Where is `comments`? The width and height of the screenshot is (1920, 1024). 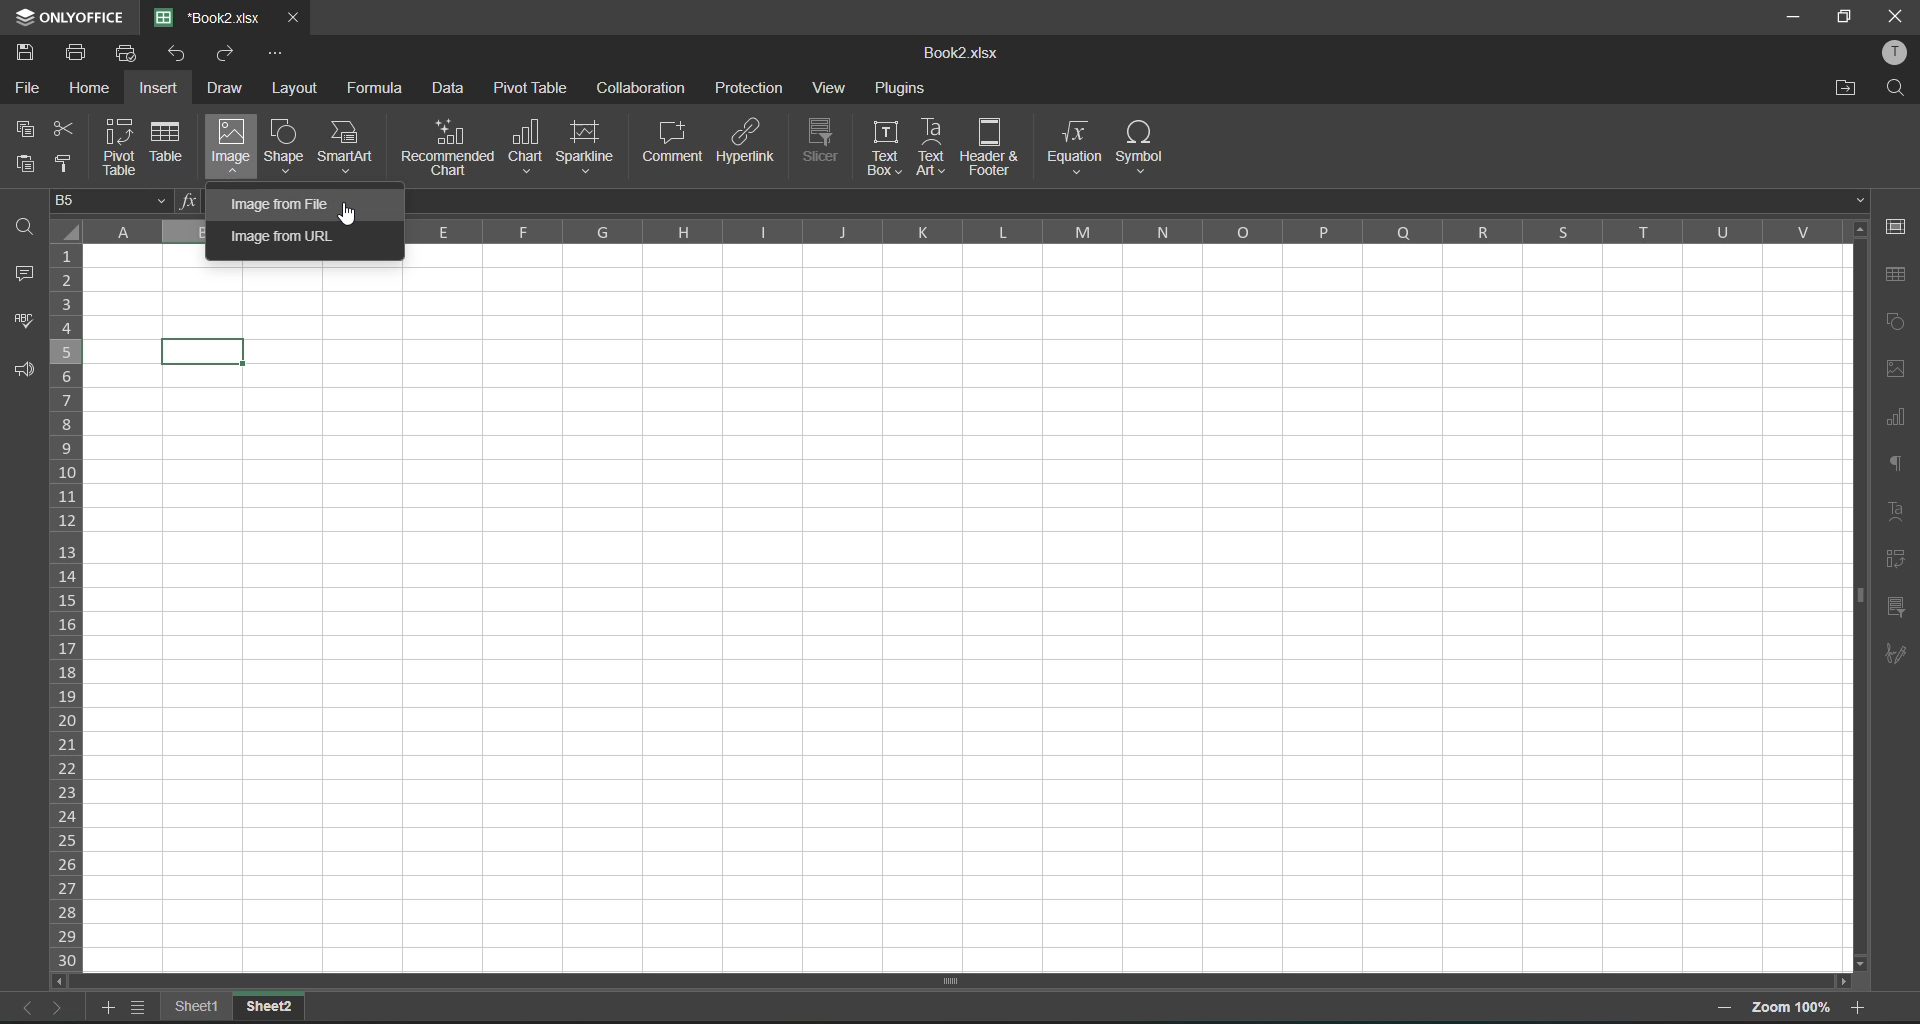
comments is located at coordinates (26, 279).